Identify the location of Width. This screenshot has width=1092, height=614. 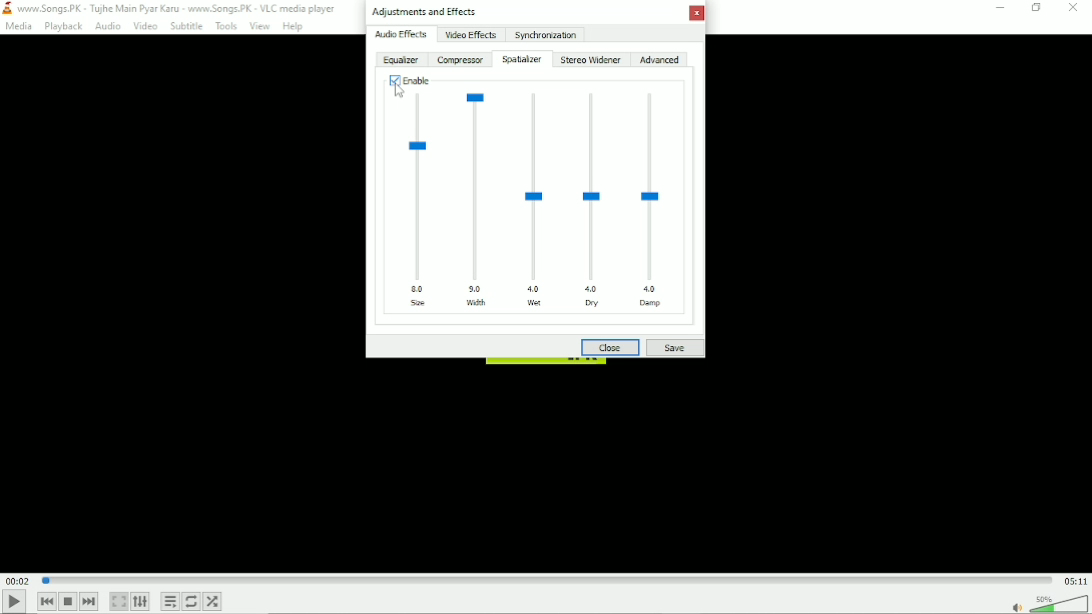
(478, 198).